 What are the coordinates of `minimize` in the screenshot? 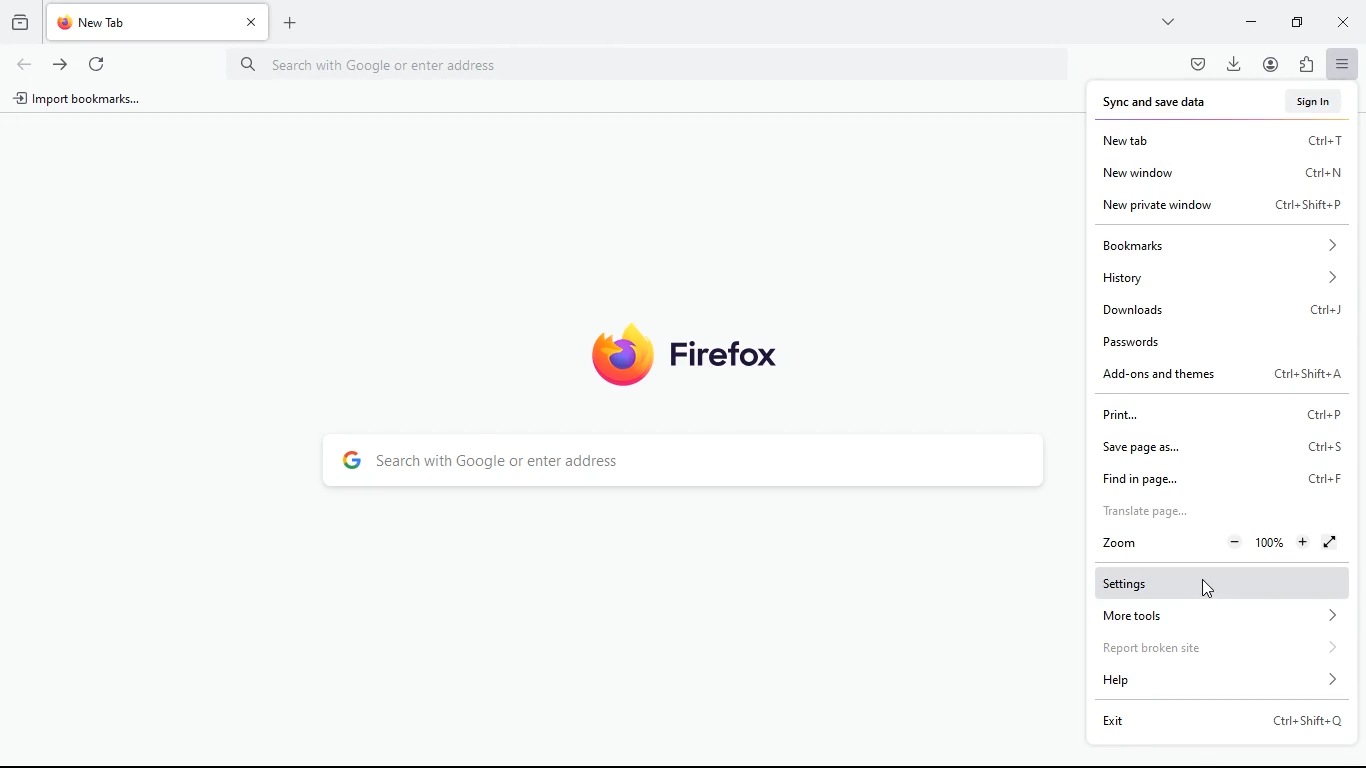 It's located at (1252, 22).